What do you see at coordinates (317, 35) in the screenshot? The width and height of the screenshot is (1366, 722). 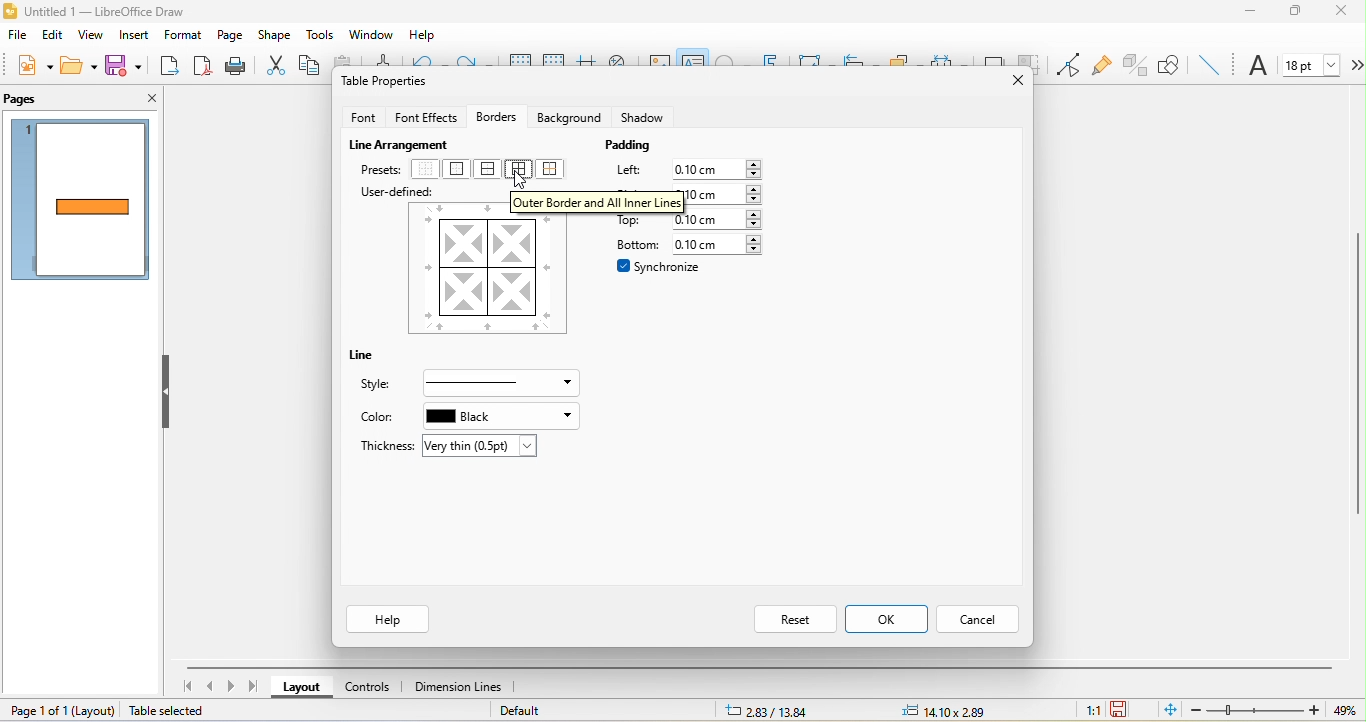 I see `tools` at bounding box center [317, 35].